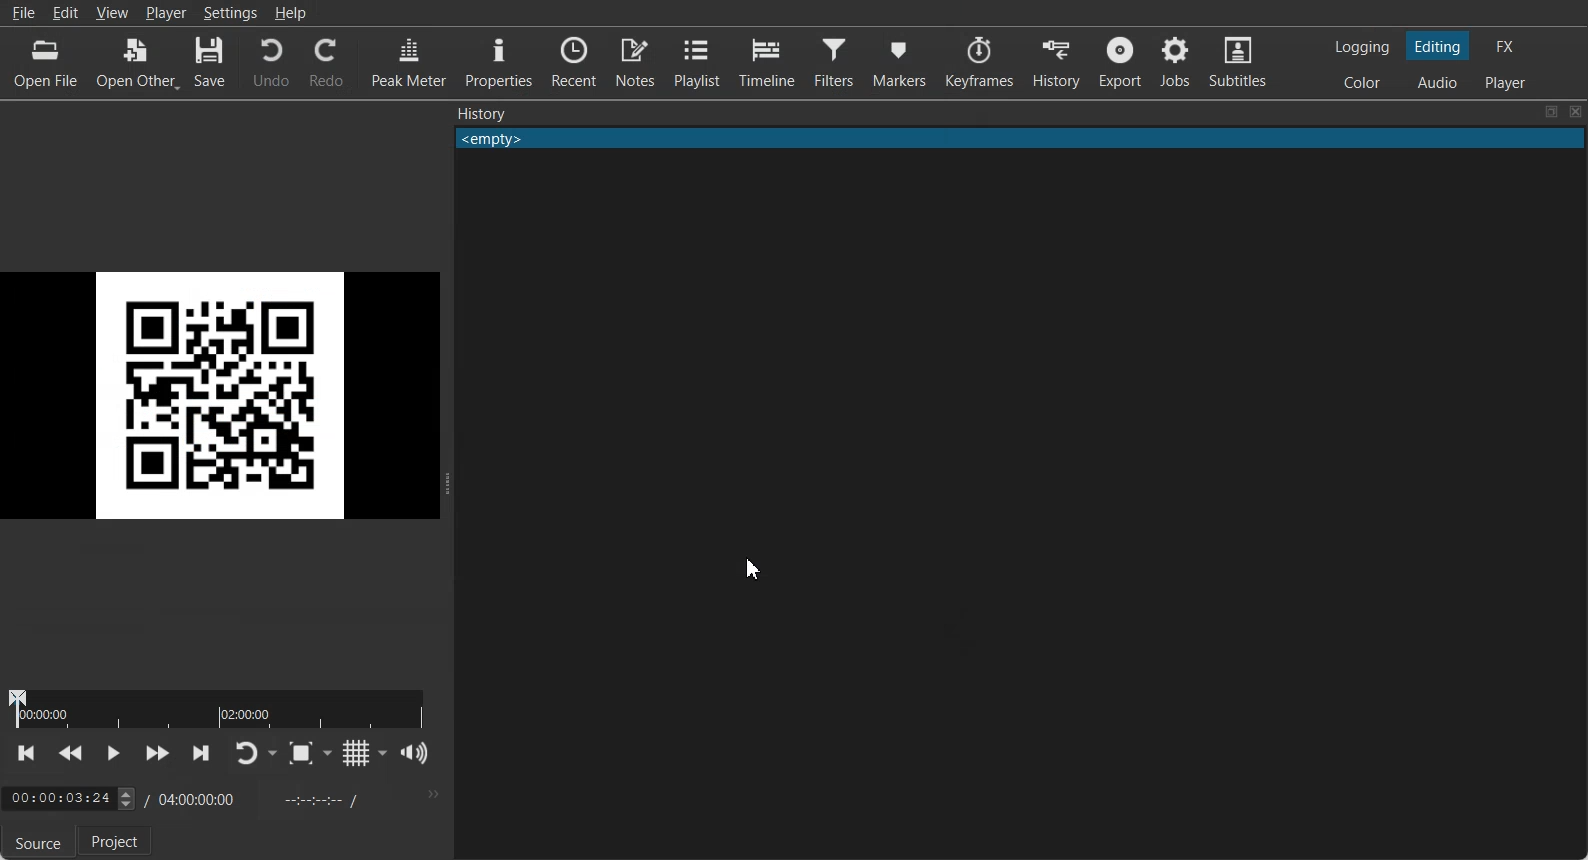  What do you see at coordinates (157, 754) in the screenshot?
I see `Play Quickly Forward` at bounding box center [157, 754].